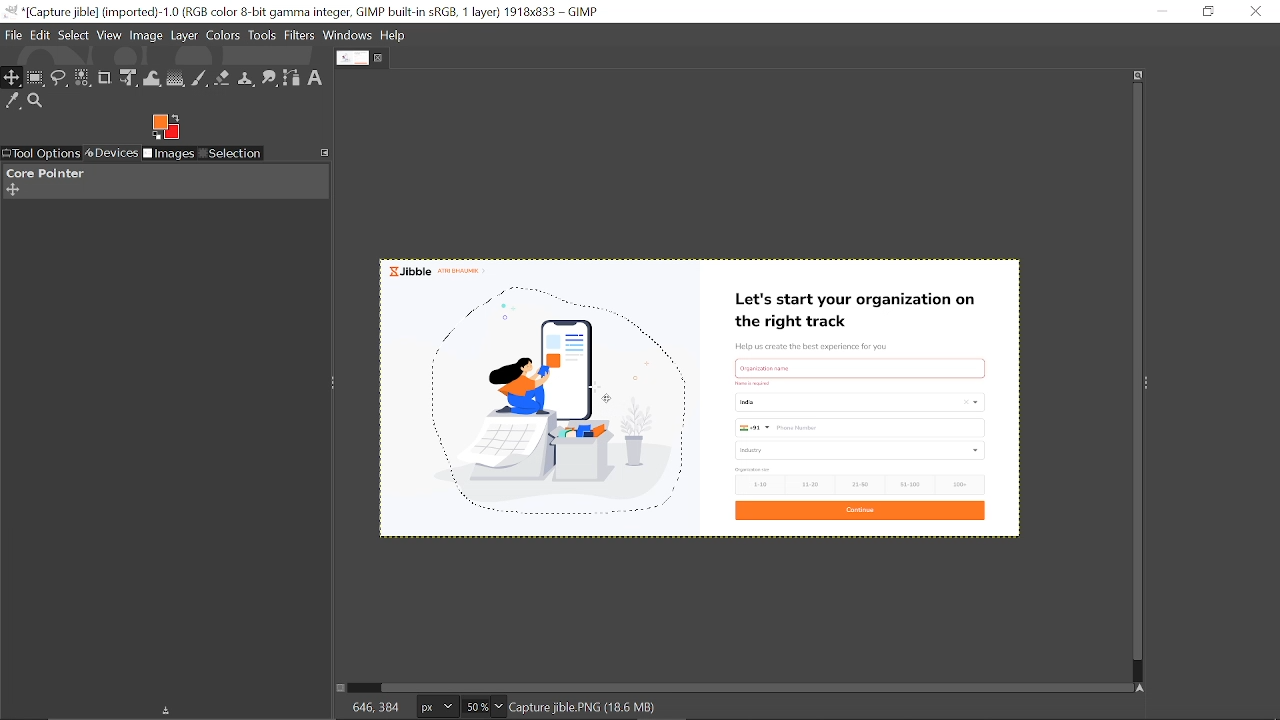  I want to click on Clone tool, so click(247, 80).